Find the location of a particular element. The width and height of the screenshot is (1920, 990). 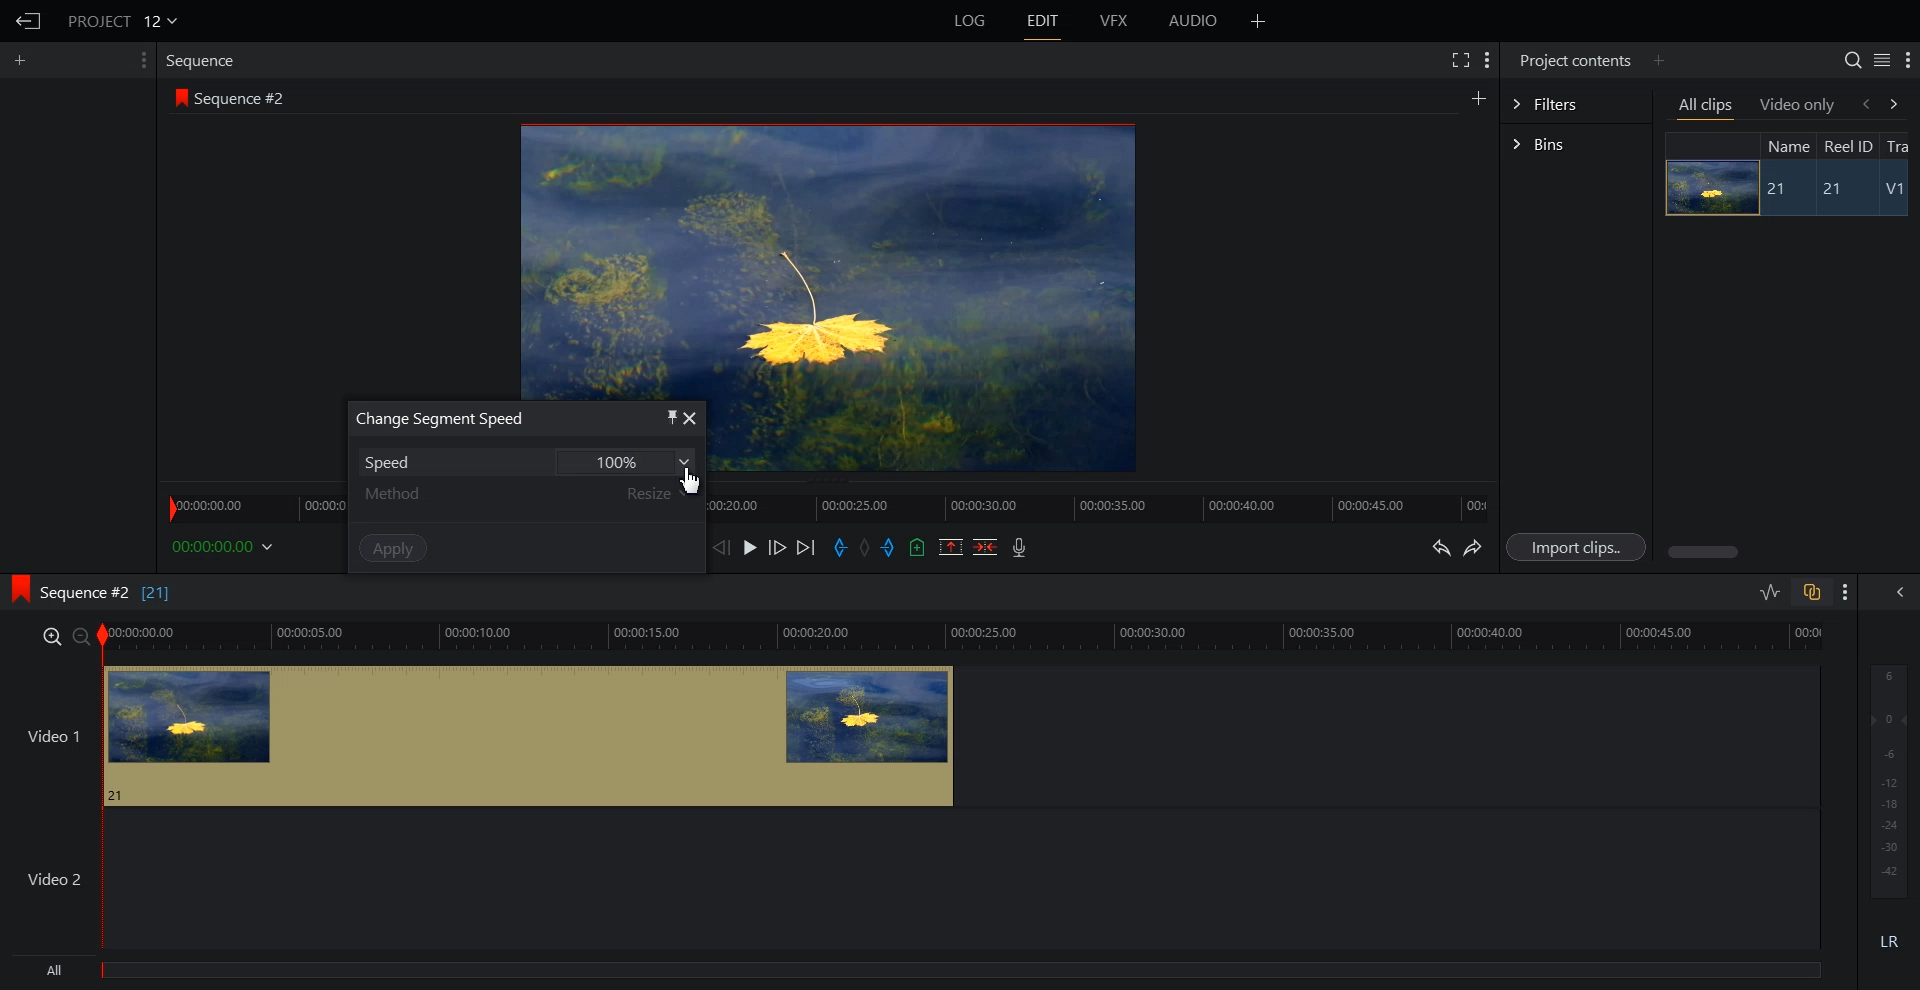

Speed is located at coordinates (402, 461).